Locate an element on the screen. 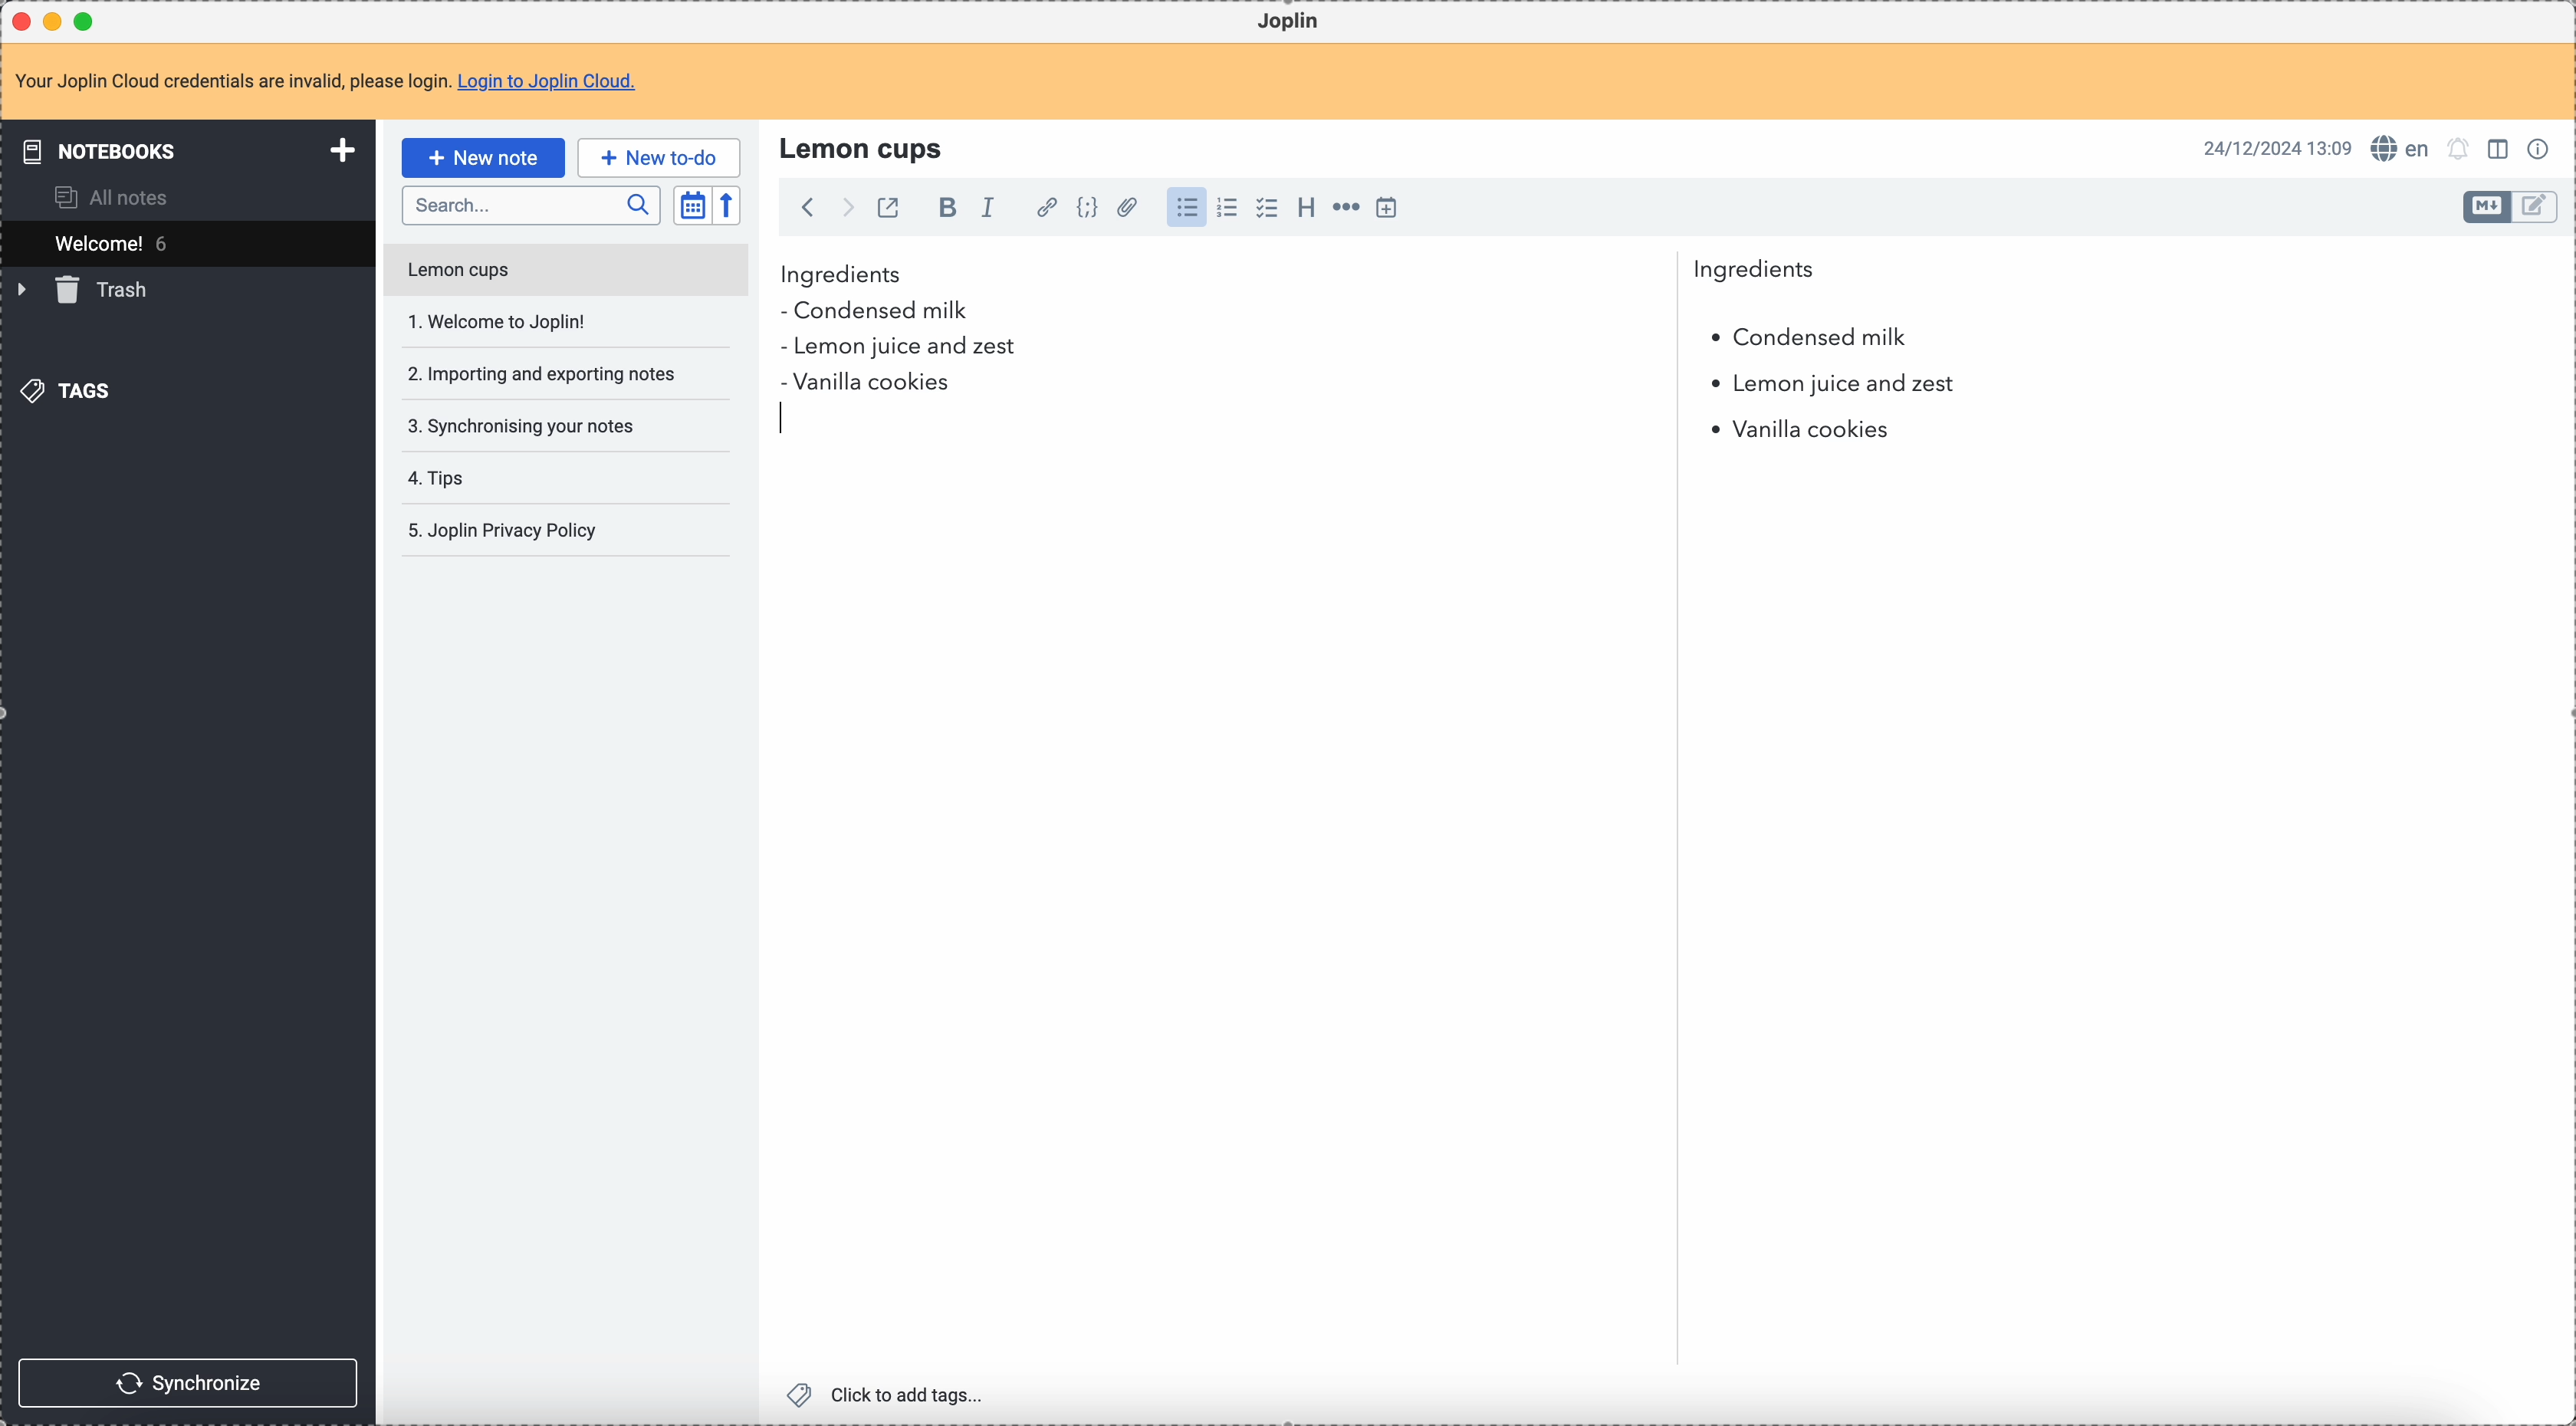 The image size is (2576, 1426). lemon juice and is located at coordinates (1831, 387).